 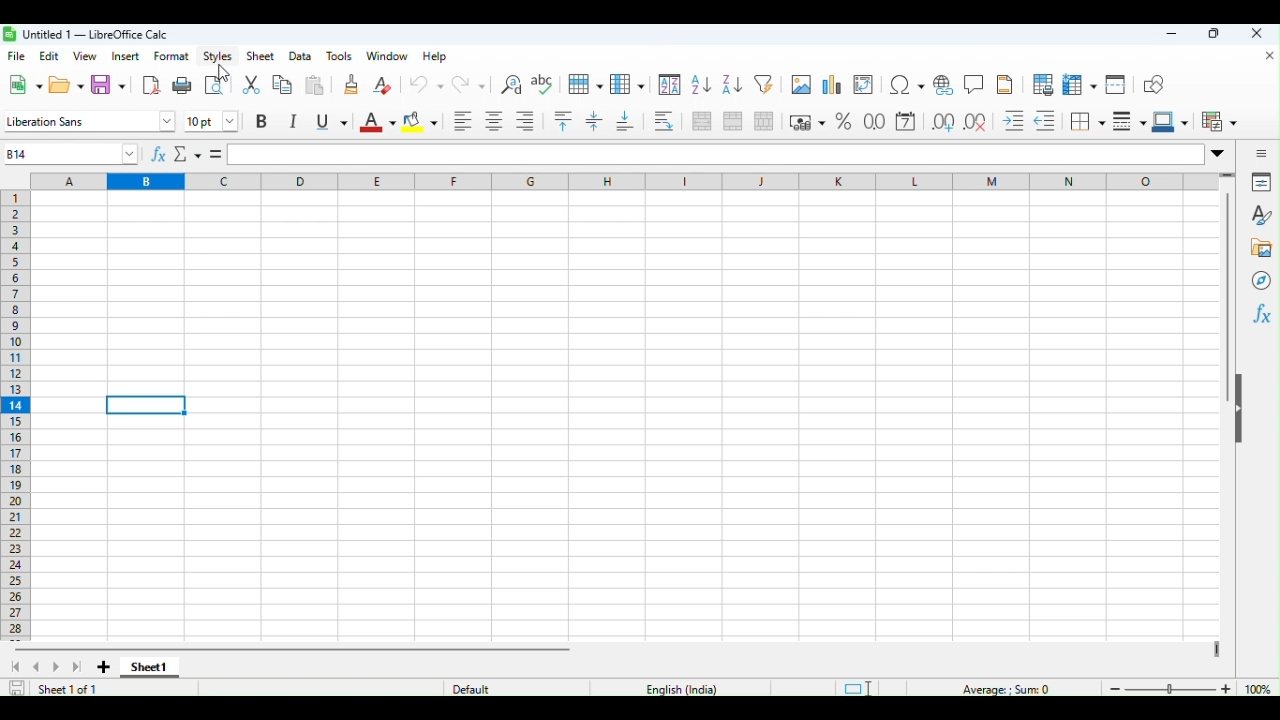 I want to click on Save library, so click(x=108, y=84).